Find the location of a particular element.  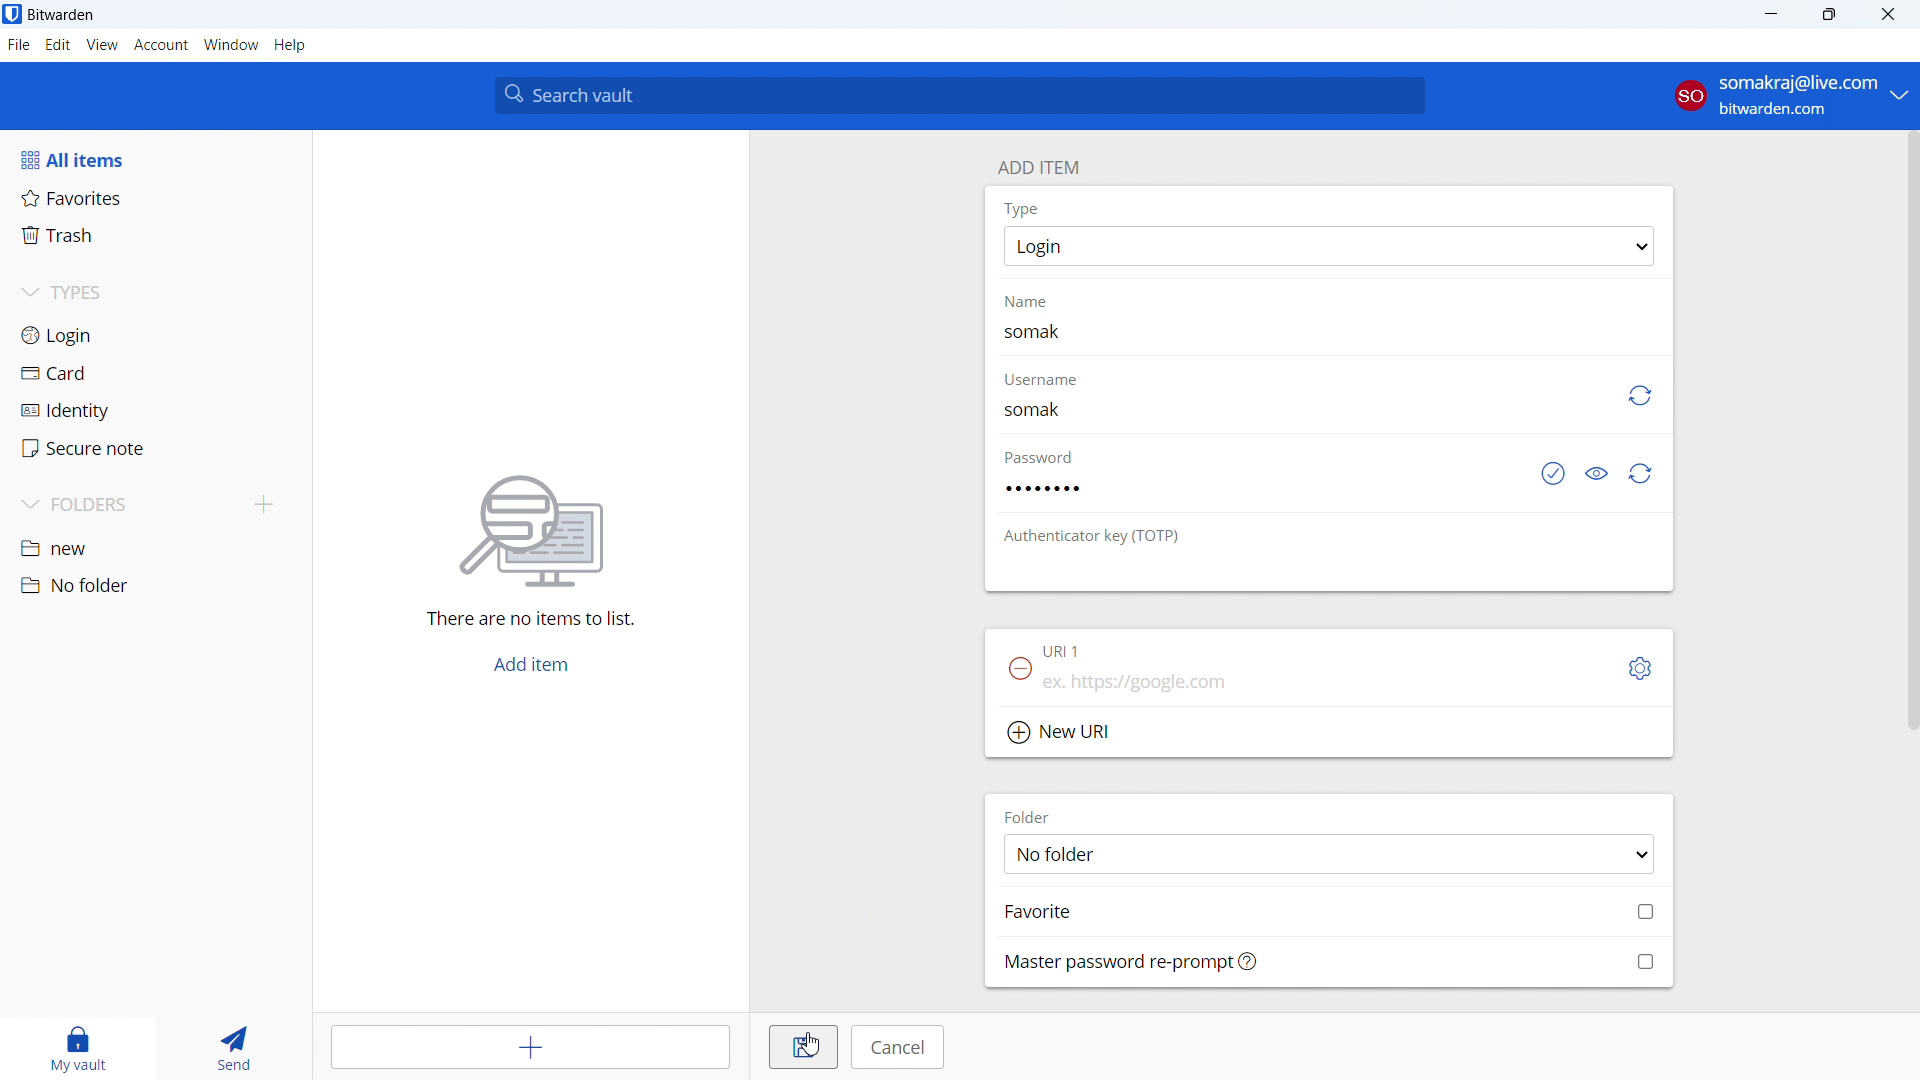

there are no items to list  is located at coordinates (524, 621).